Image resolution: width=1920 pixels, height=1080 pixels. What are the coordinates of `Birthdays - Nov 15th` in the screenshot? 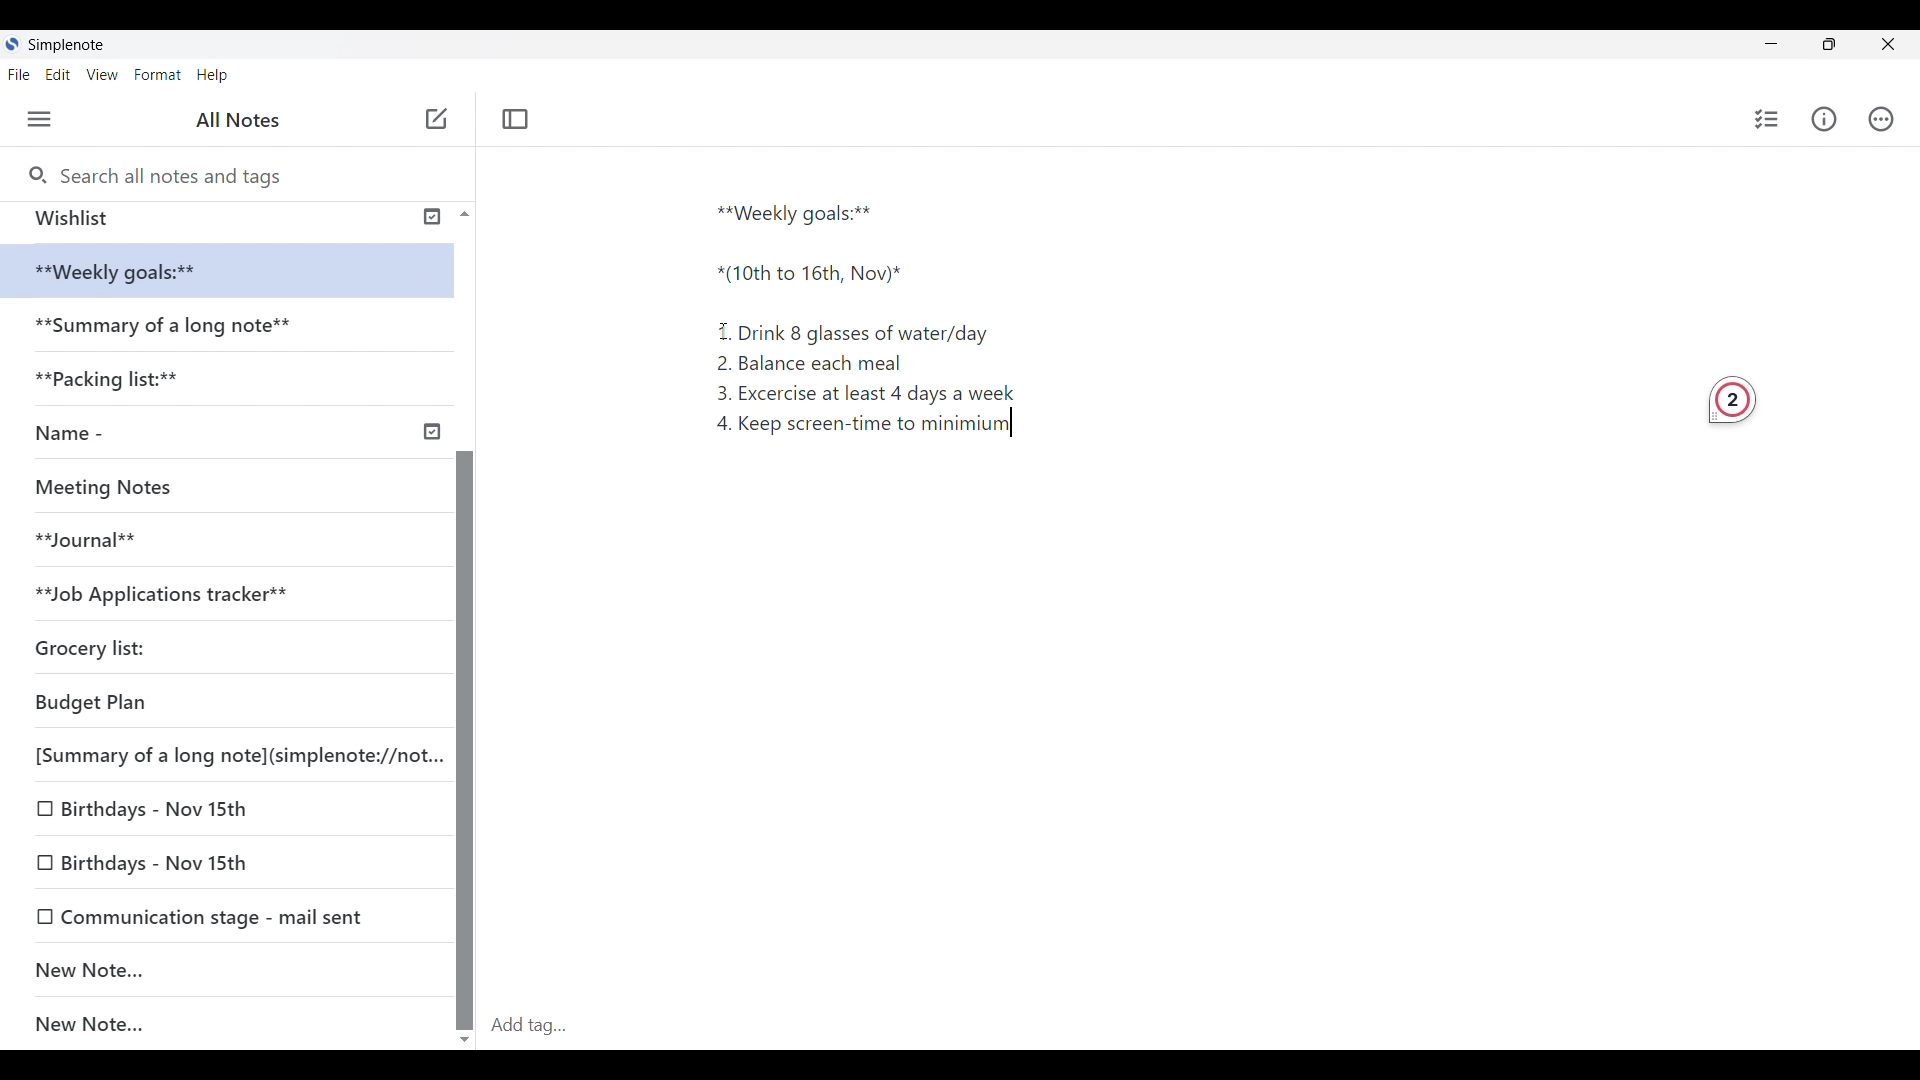 It's located at (217, 858).